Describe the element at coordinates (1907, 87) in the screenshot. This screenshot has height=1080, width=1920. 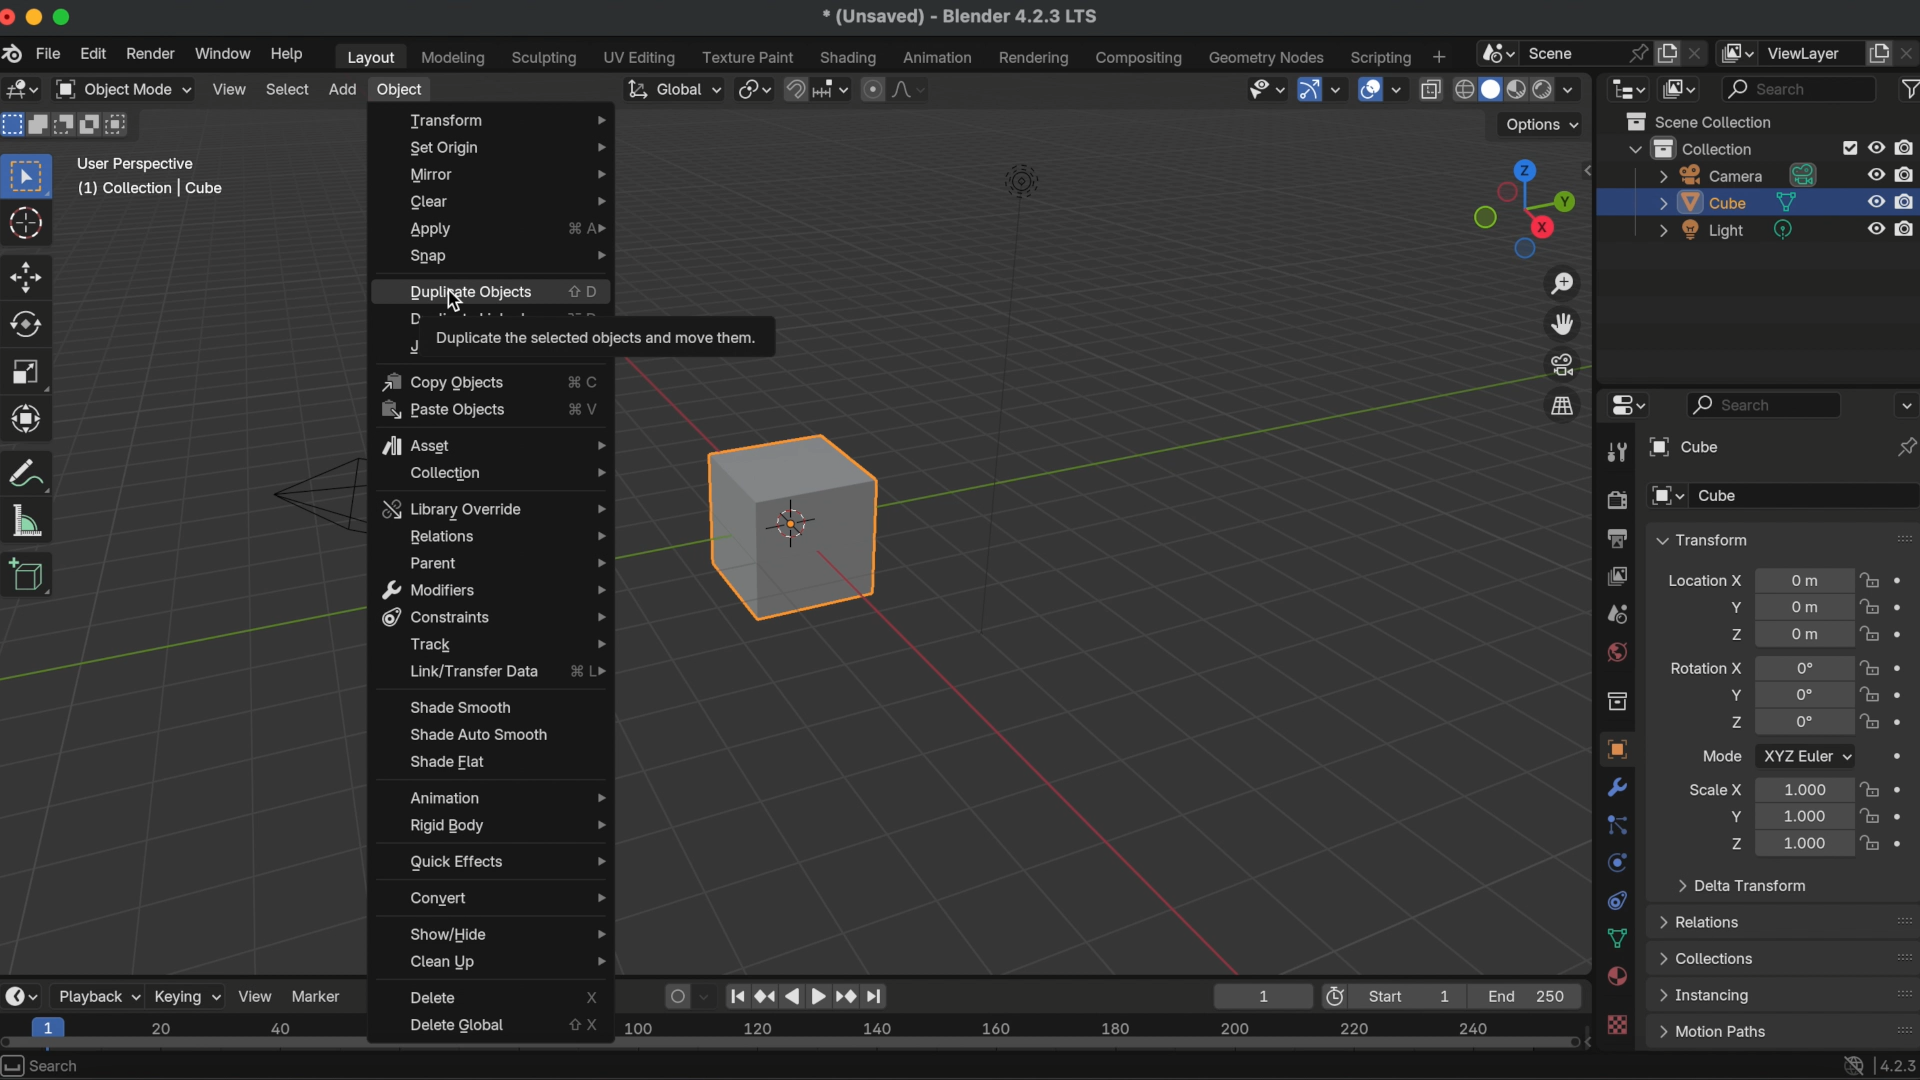
I see `filter icon` at that location.